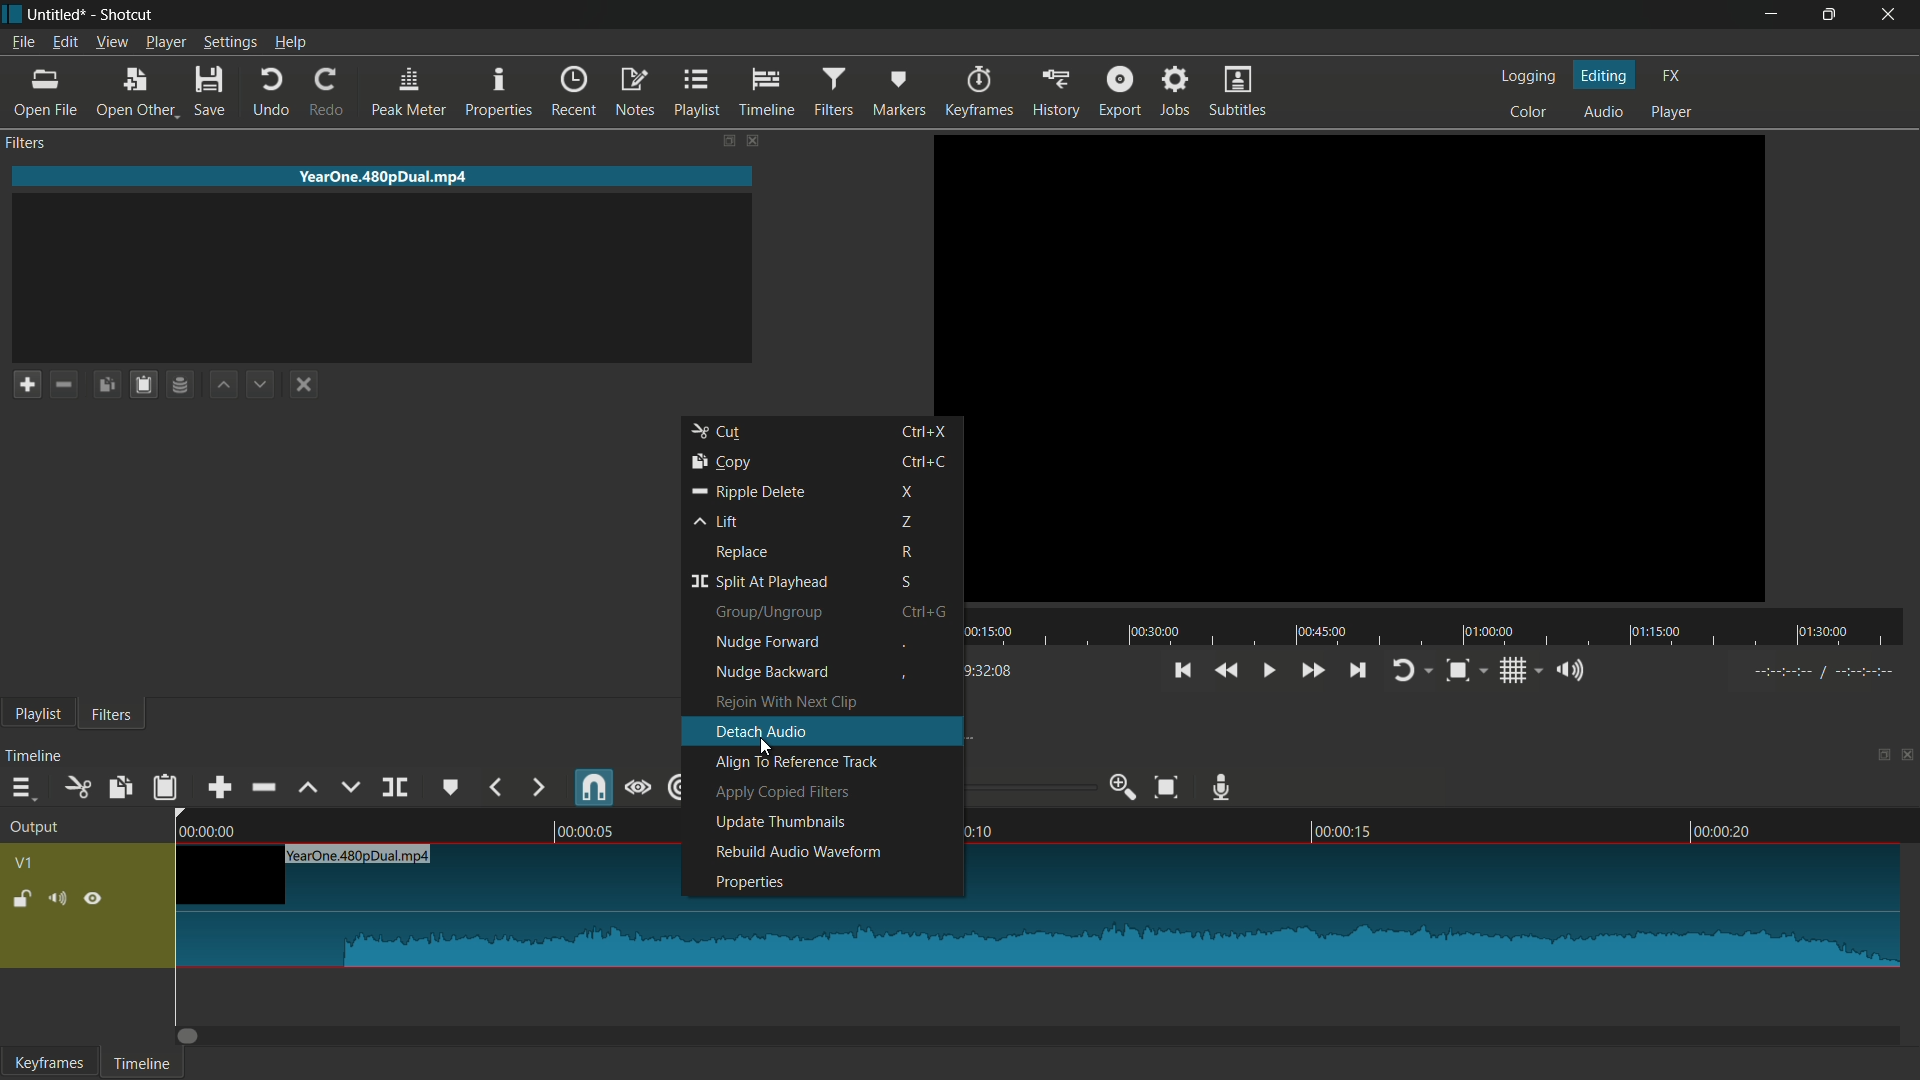  What do you see at coordinates (326, 93) in the screenshot?
I see `redo` at bounding box center [326, 93].